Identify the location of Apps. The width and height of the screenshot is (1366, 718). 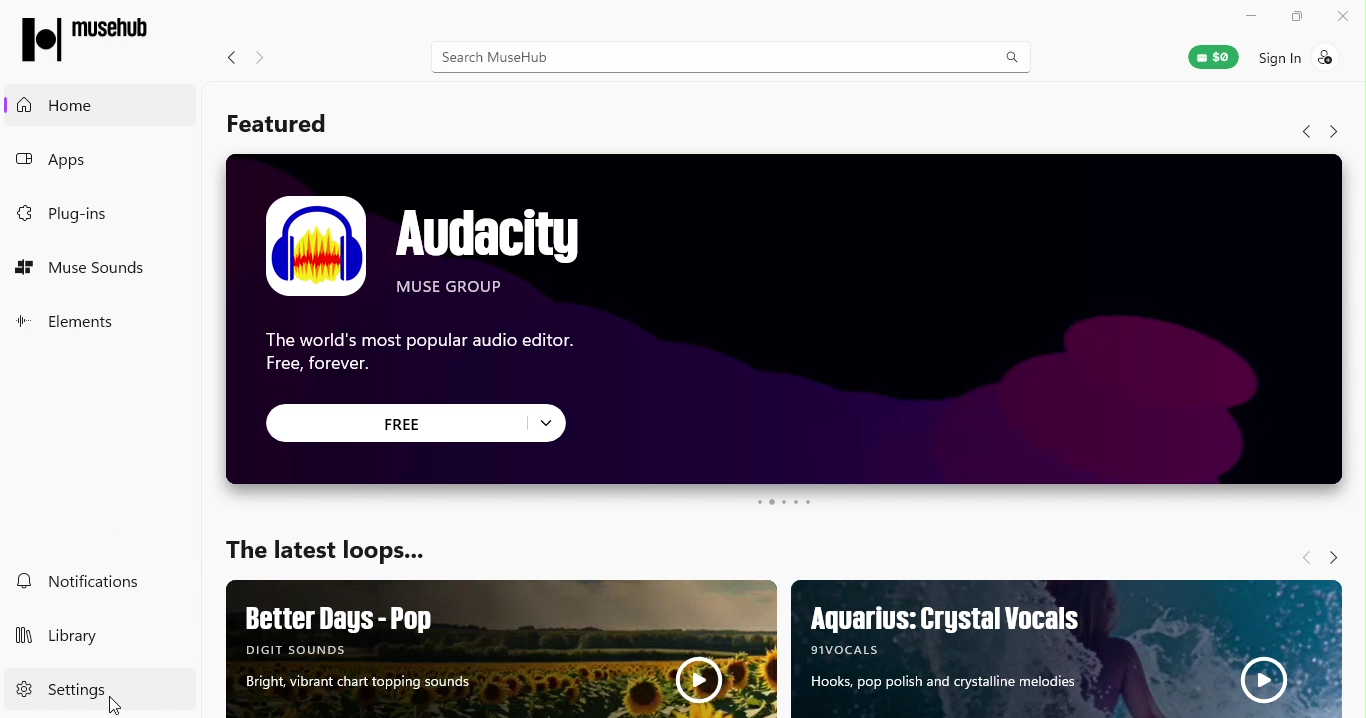
(88, 164).